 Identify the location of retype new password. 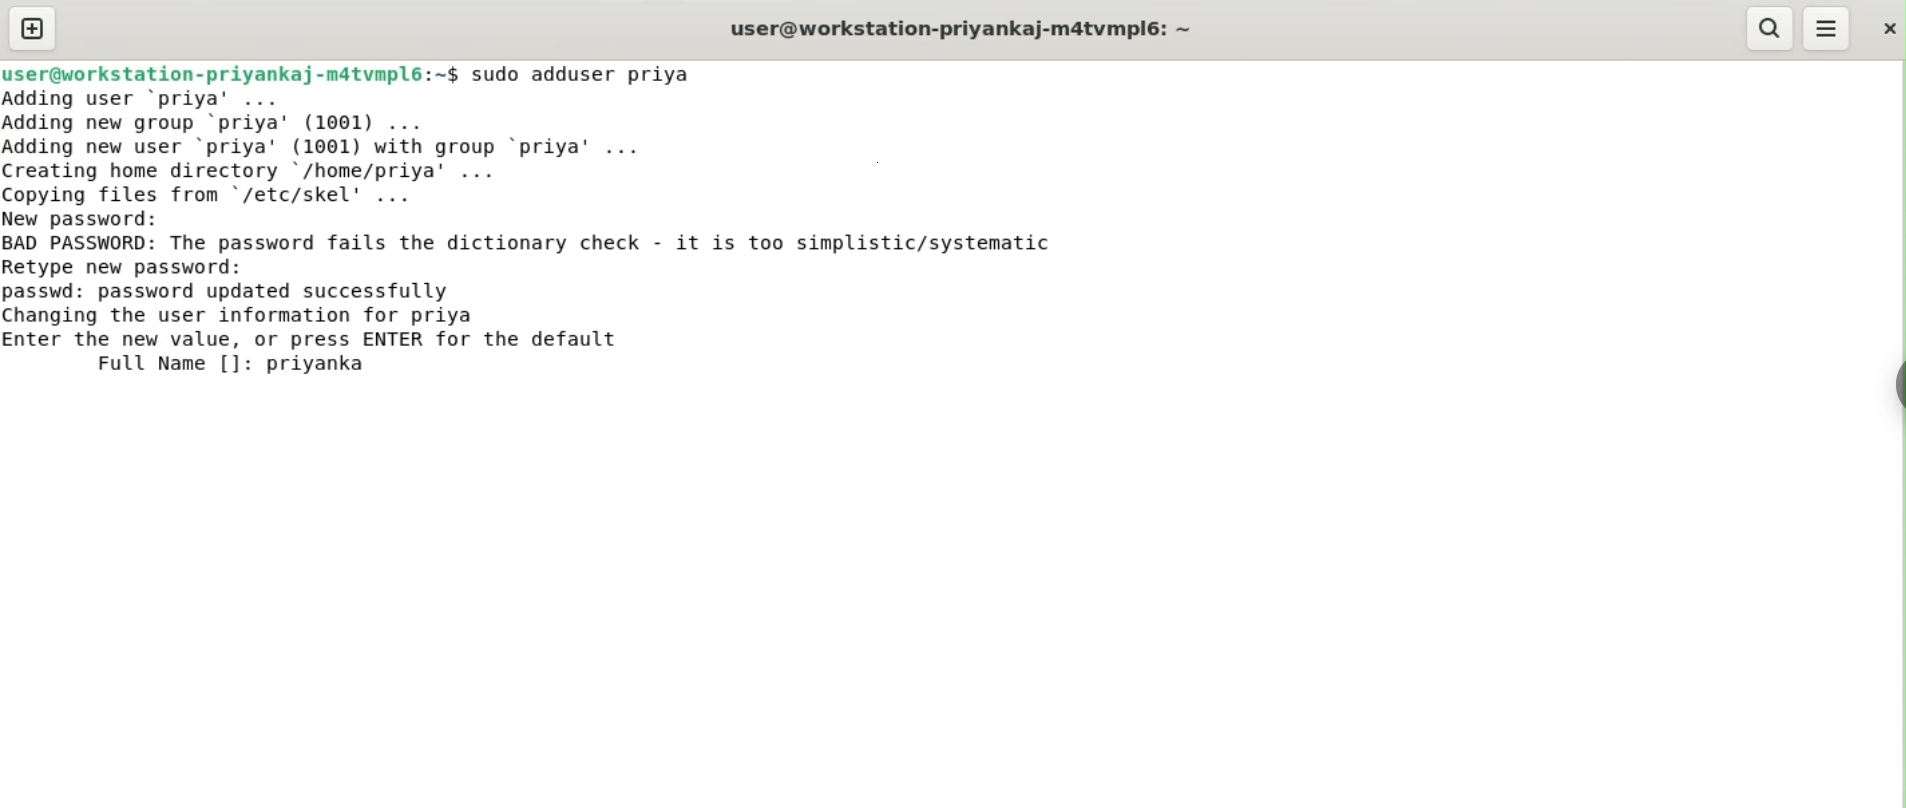
(138, 266).